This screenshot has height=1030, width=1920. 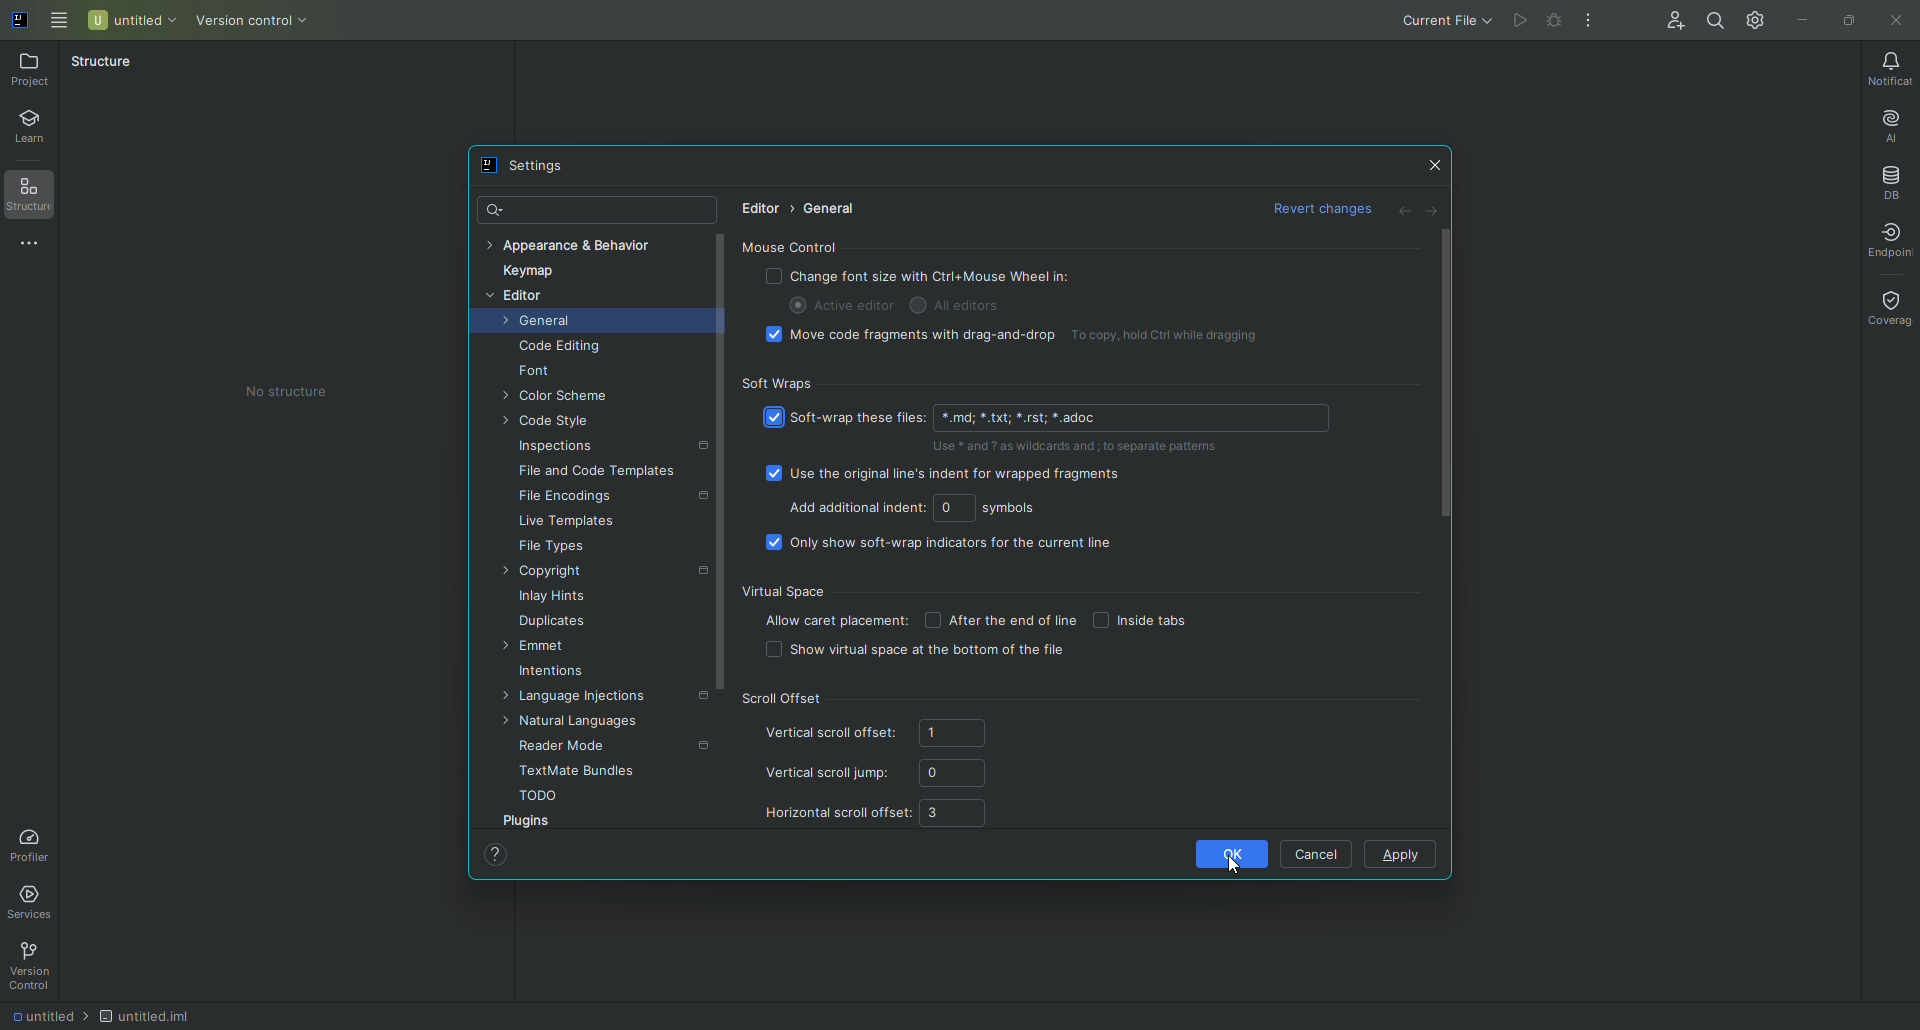 I want to click on Profiler, so click(x=33, y=843).